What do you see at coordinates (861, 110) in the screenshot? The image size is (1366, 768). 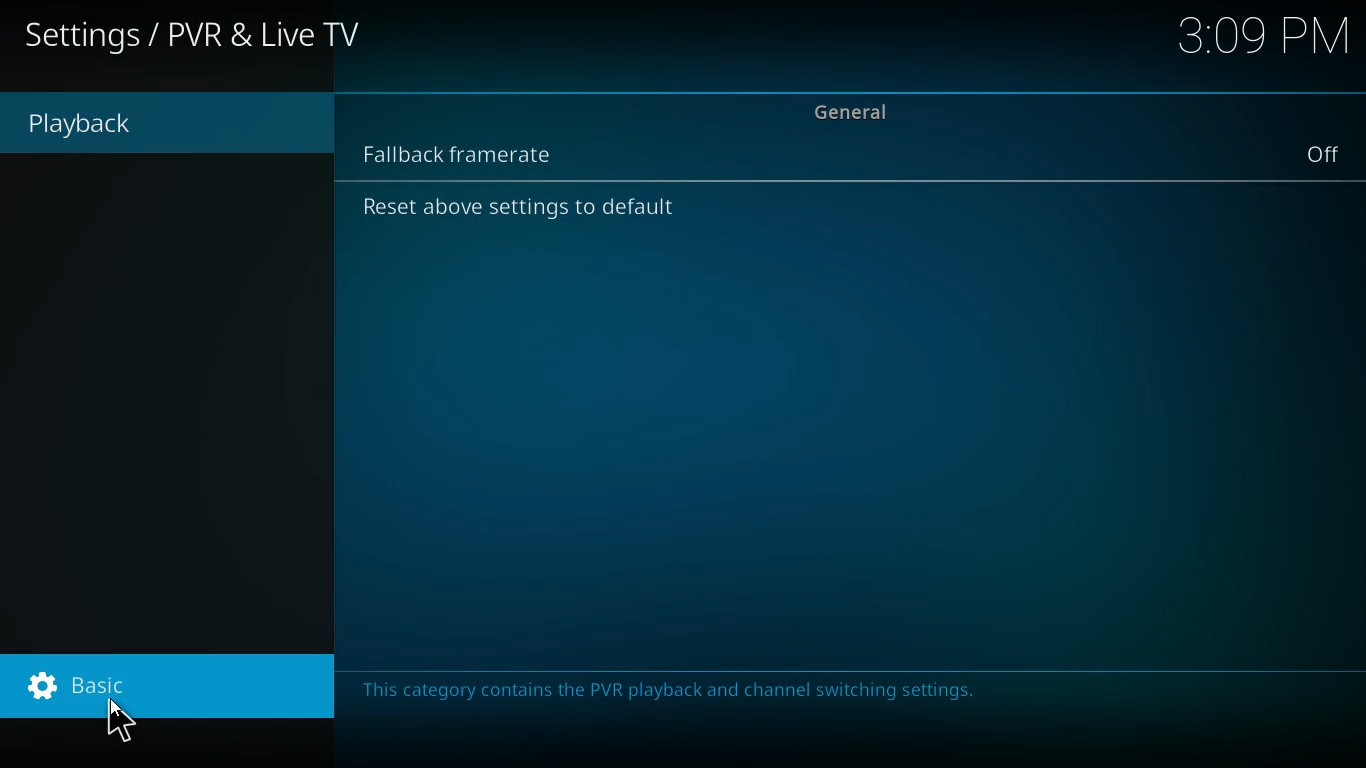 I see `general` at bounding box center [861, 110].